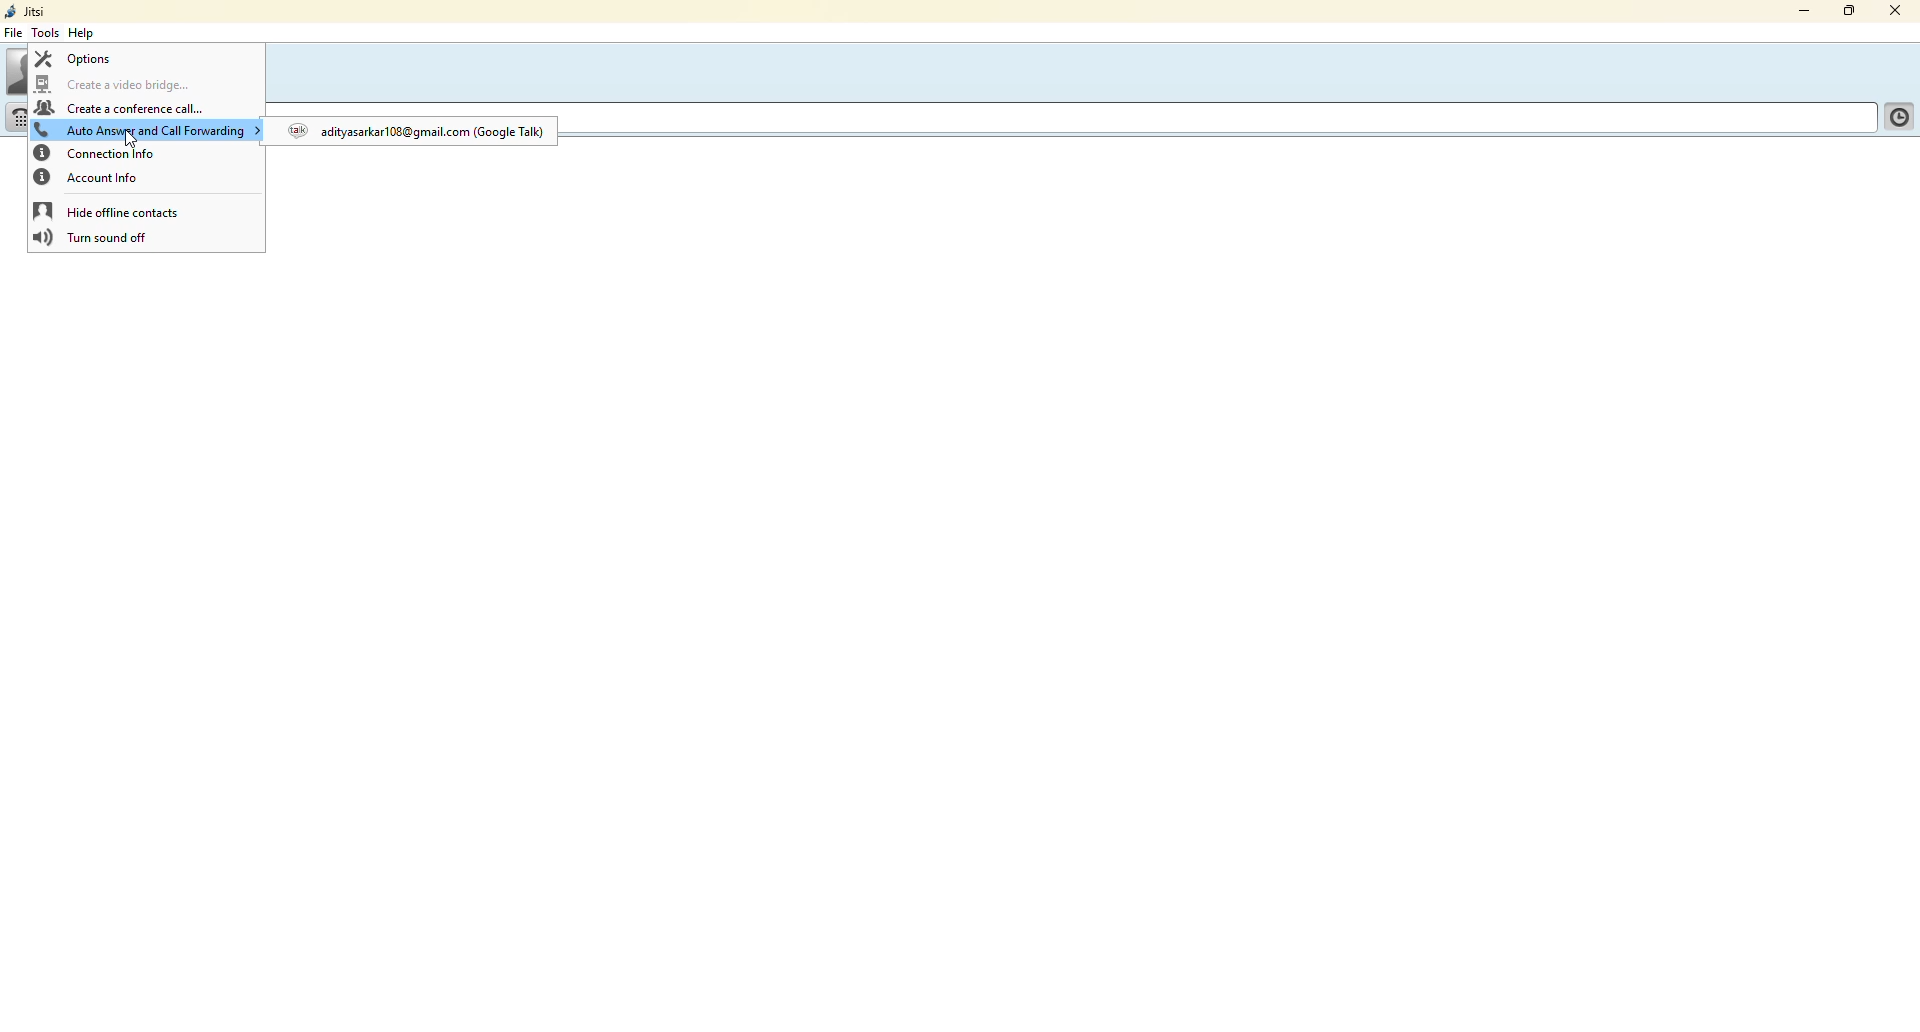 The image size is (1920, 1032). Describe the element at coordinates (94, 237) in the screenshot. I see `turn sound off` at that location.